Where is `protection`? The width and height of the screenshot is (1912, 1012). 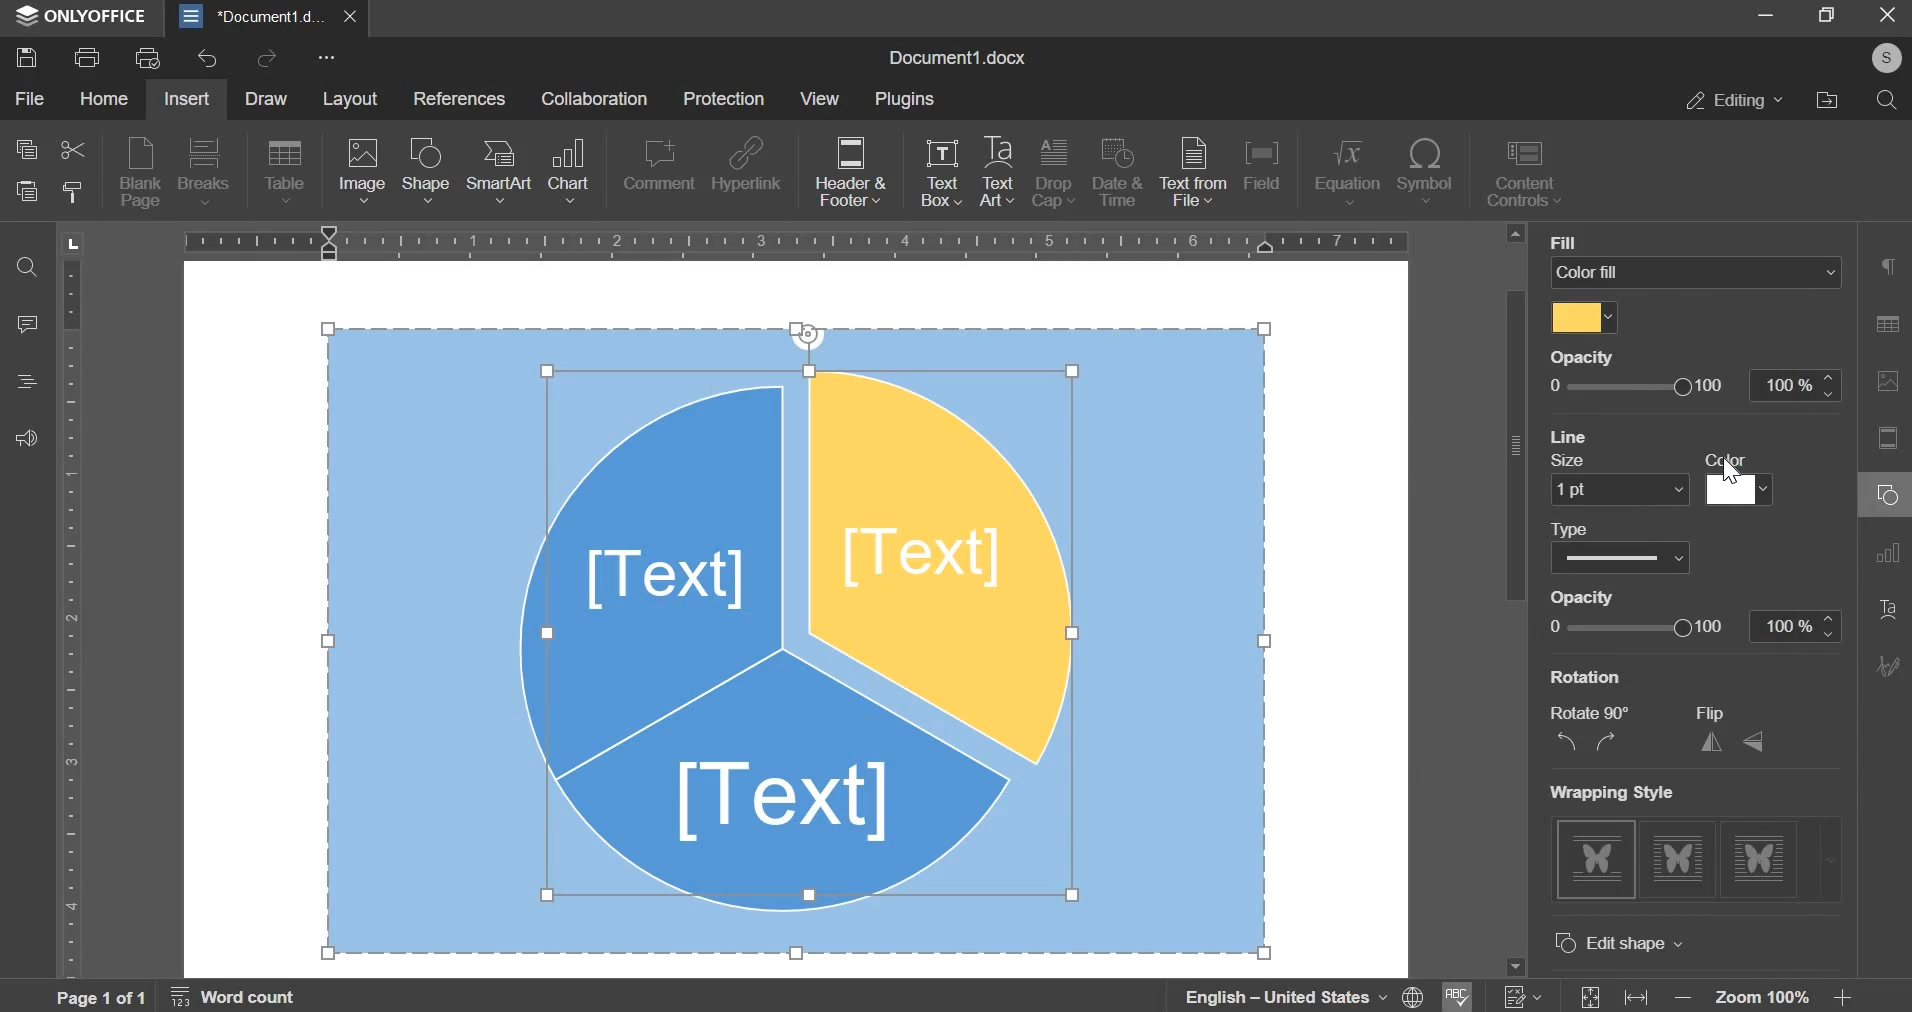
protection is located at coordinates (722, 98).